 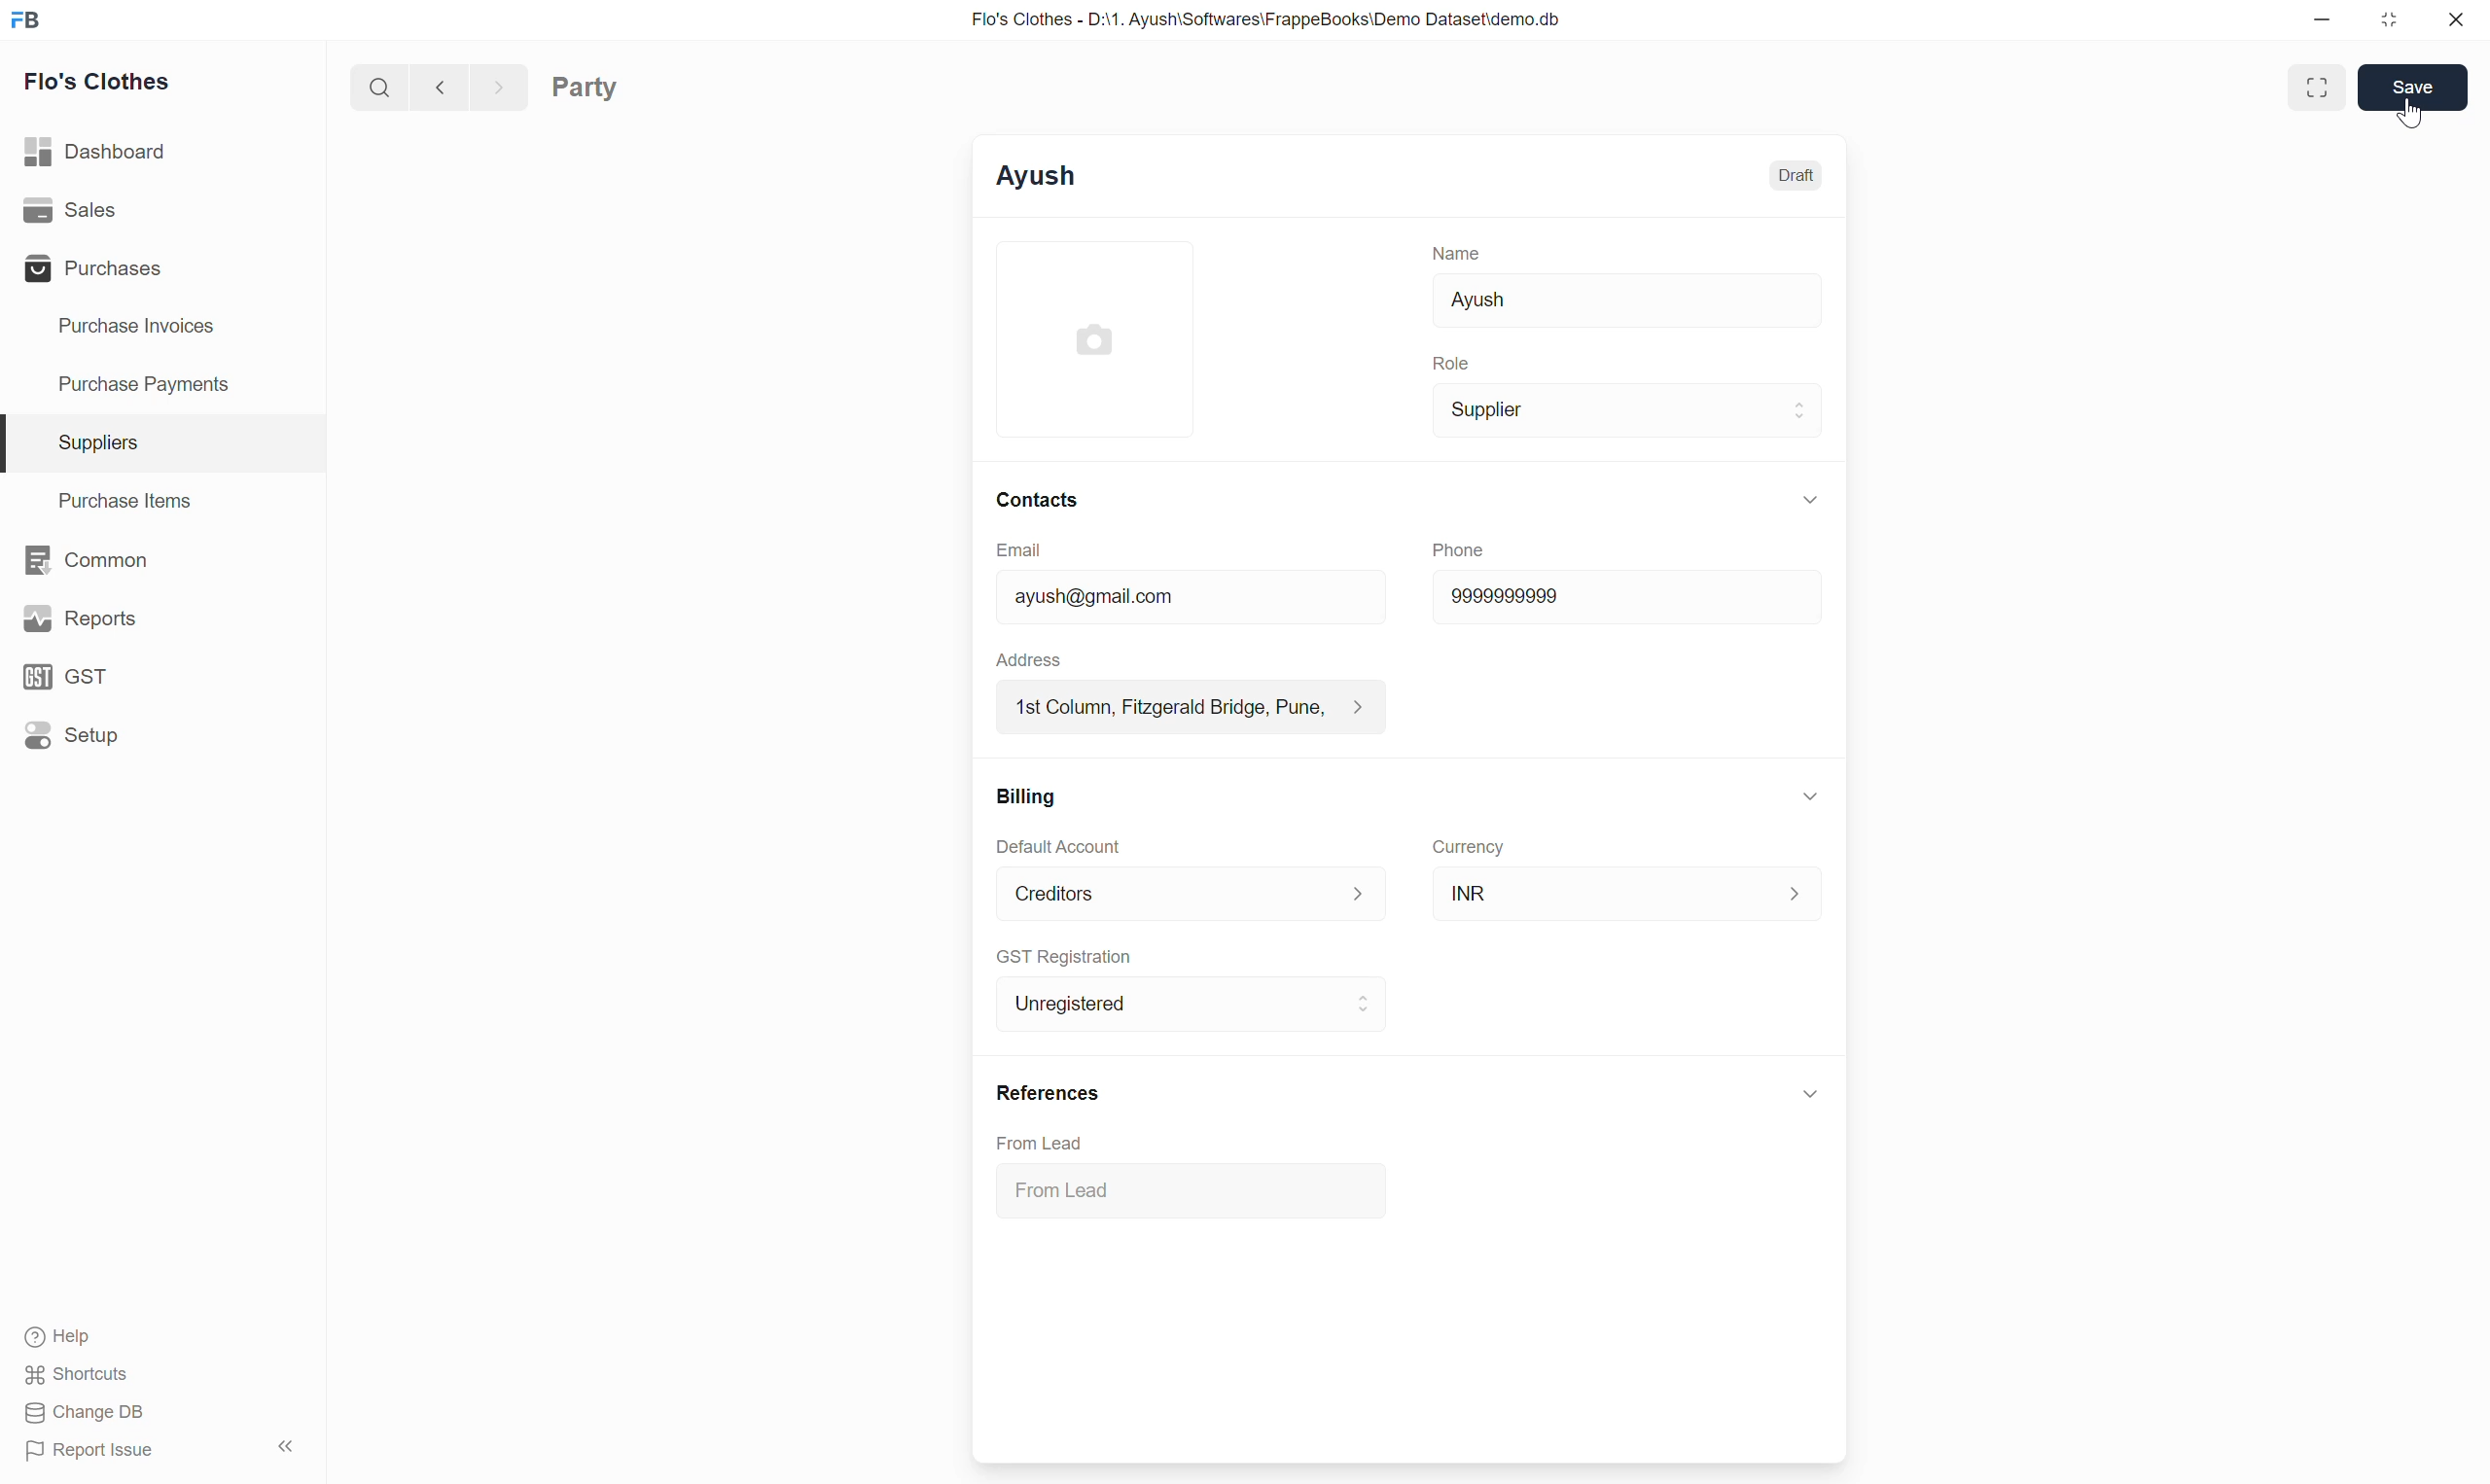 I want to click on Creditors, so click(x=1193, y=894).